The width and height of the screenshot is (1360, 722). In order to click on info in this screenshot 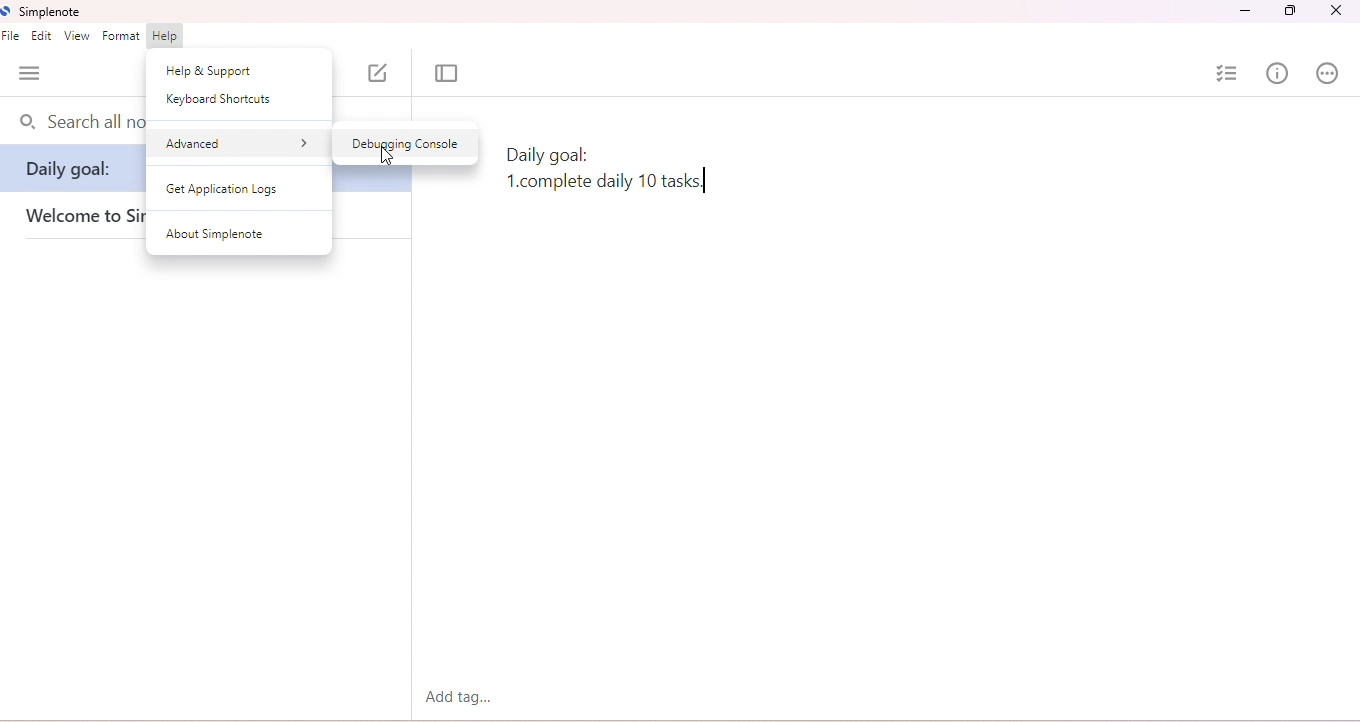, I will do `click(1276, 72)`.